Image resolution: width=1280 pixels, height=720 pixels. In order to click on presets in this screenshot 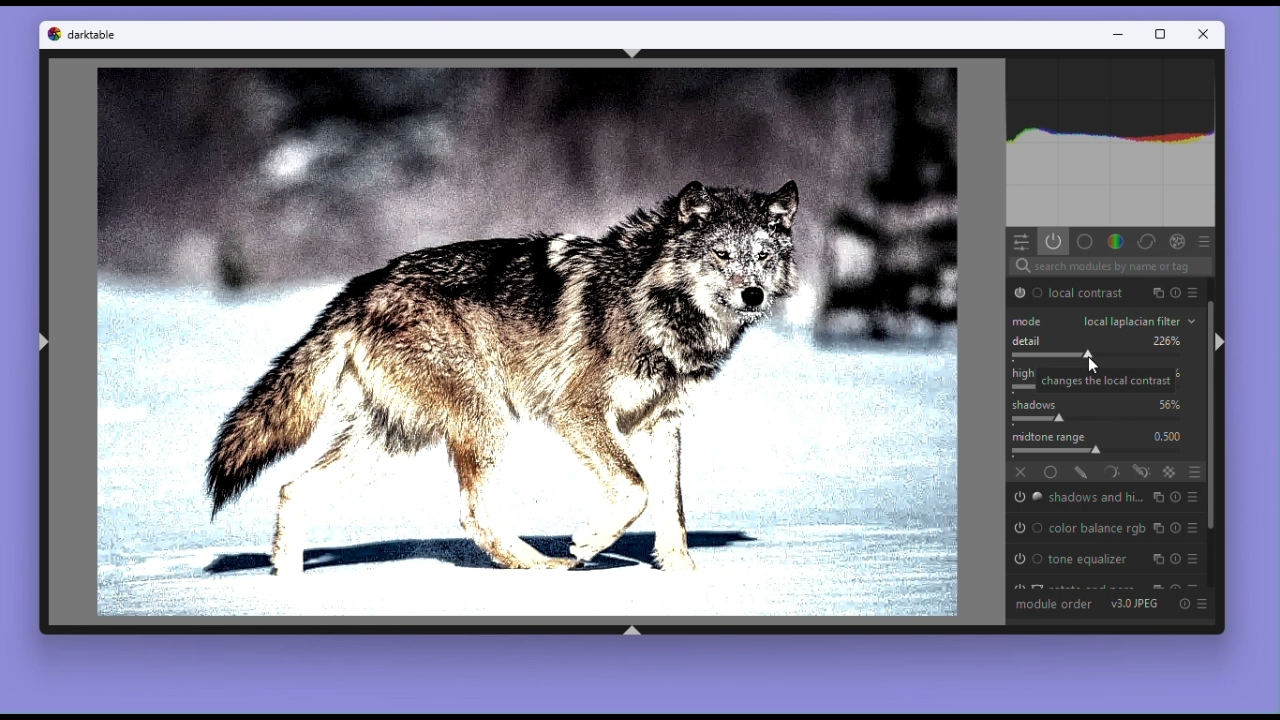, I will do `click(1196, 497)`.